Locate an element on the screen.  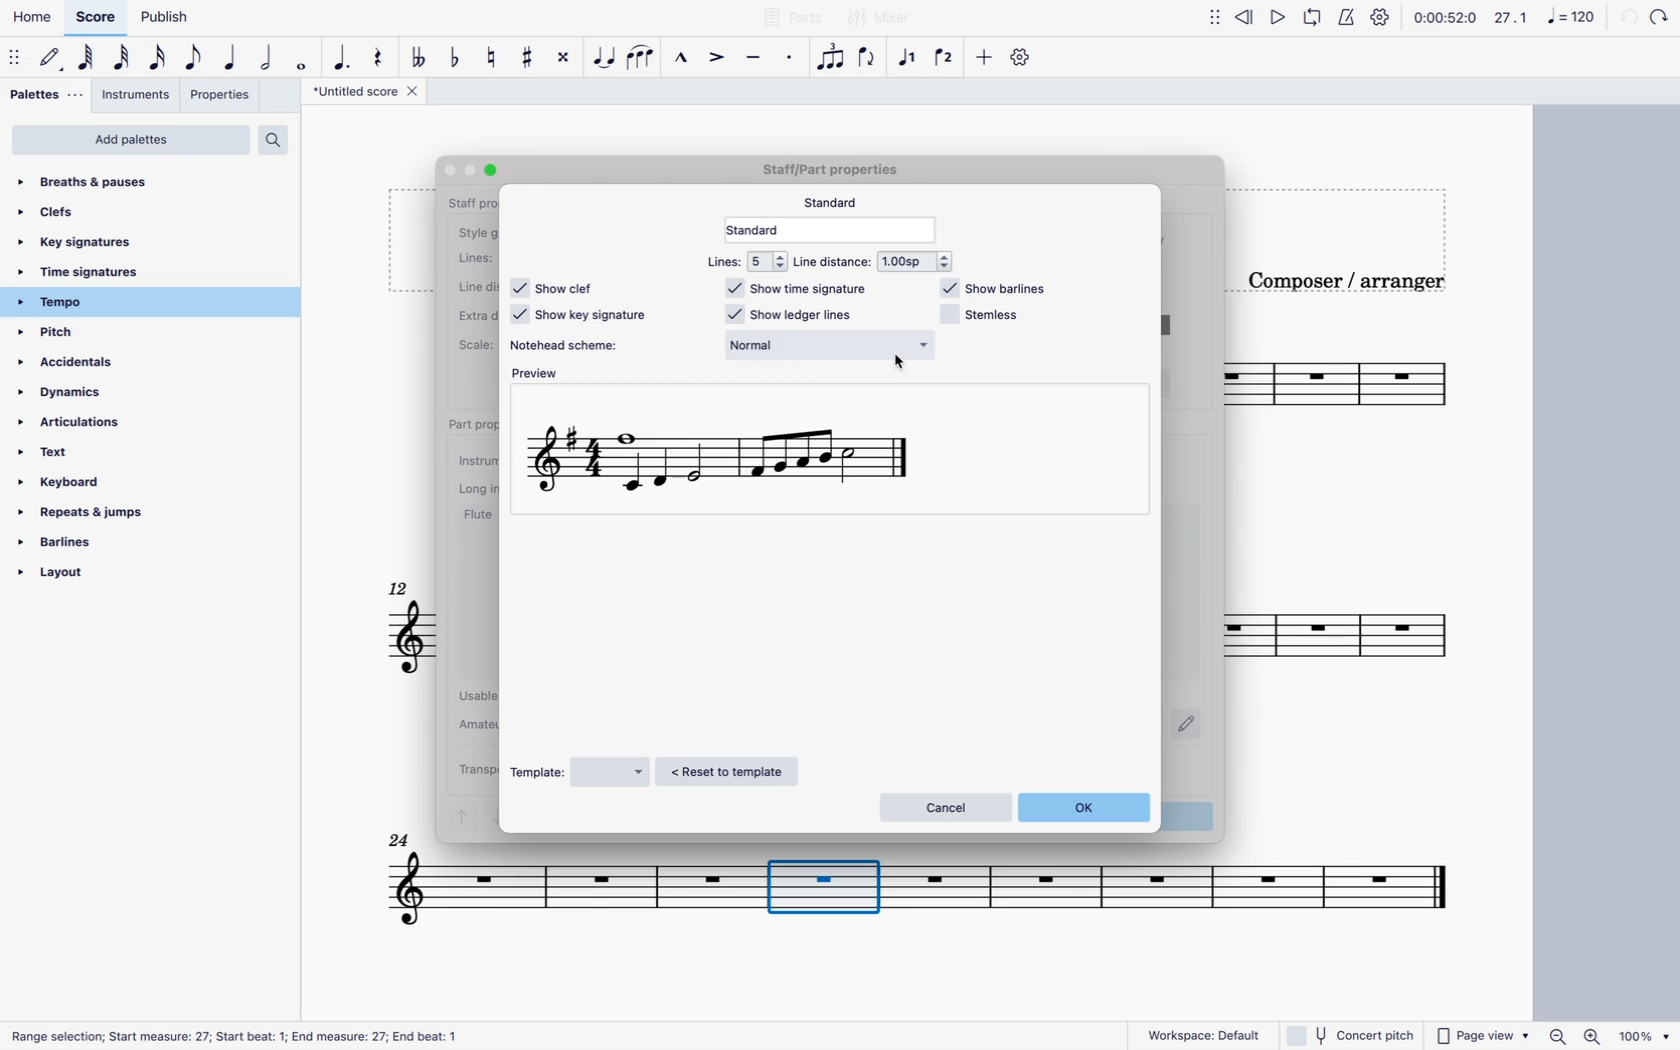
palettes is located at coordinates (43, 94).